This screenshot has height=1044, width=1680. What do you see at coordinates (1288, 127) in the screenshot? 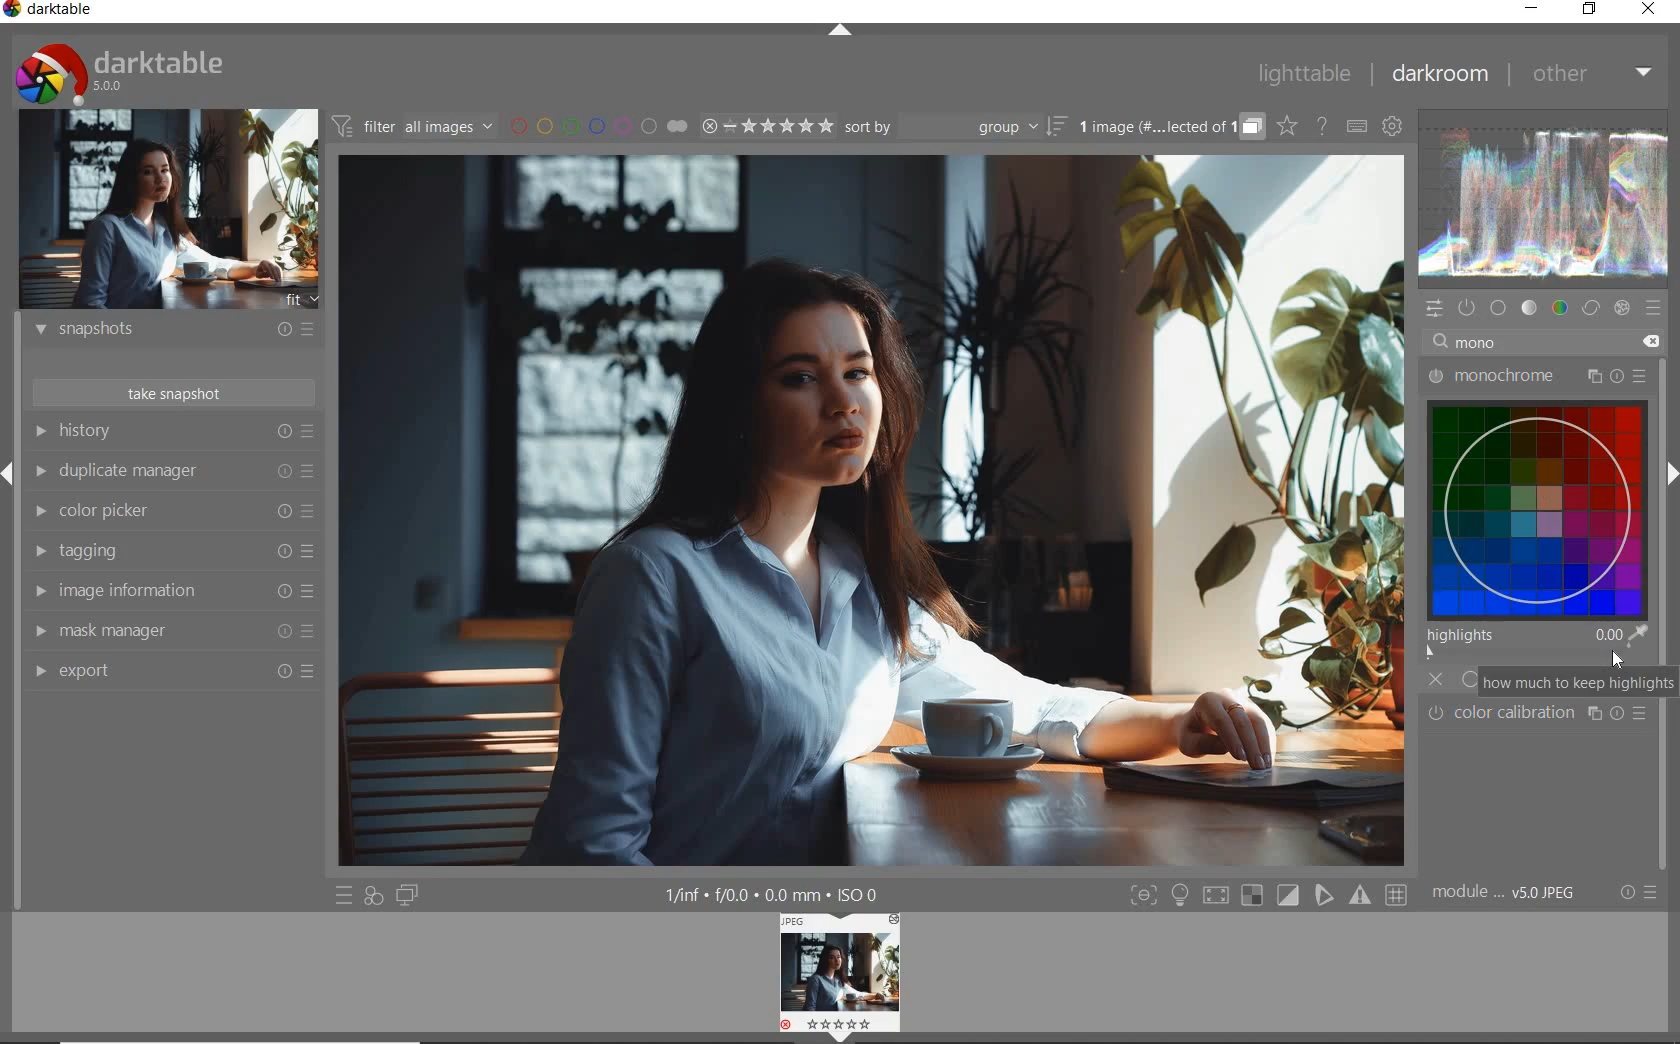
I see `click to change overlays on thumbnails` at bounding box center [1288, 127].